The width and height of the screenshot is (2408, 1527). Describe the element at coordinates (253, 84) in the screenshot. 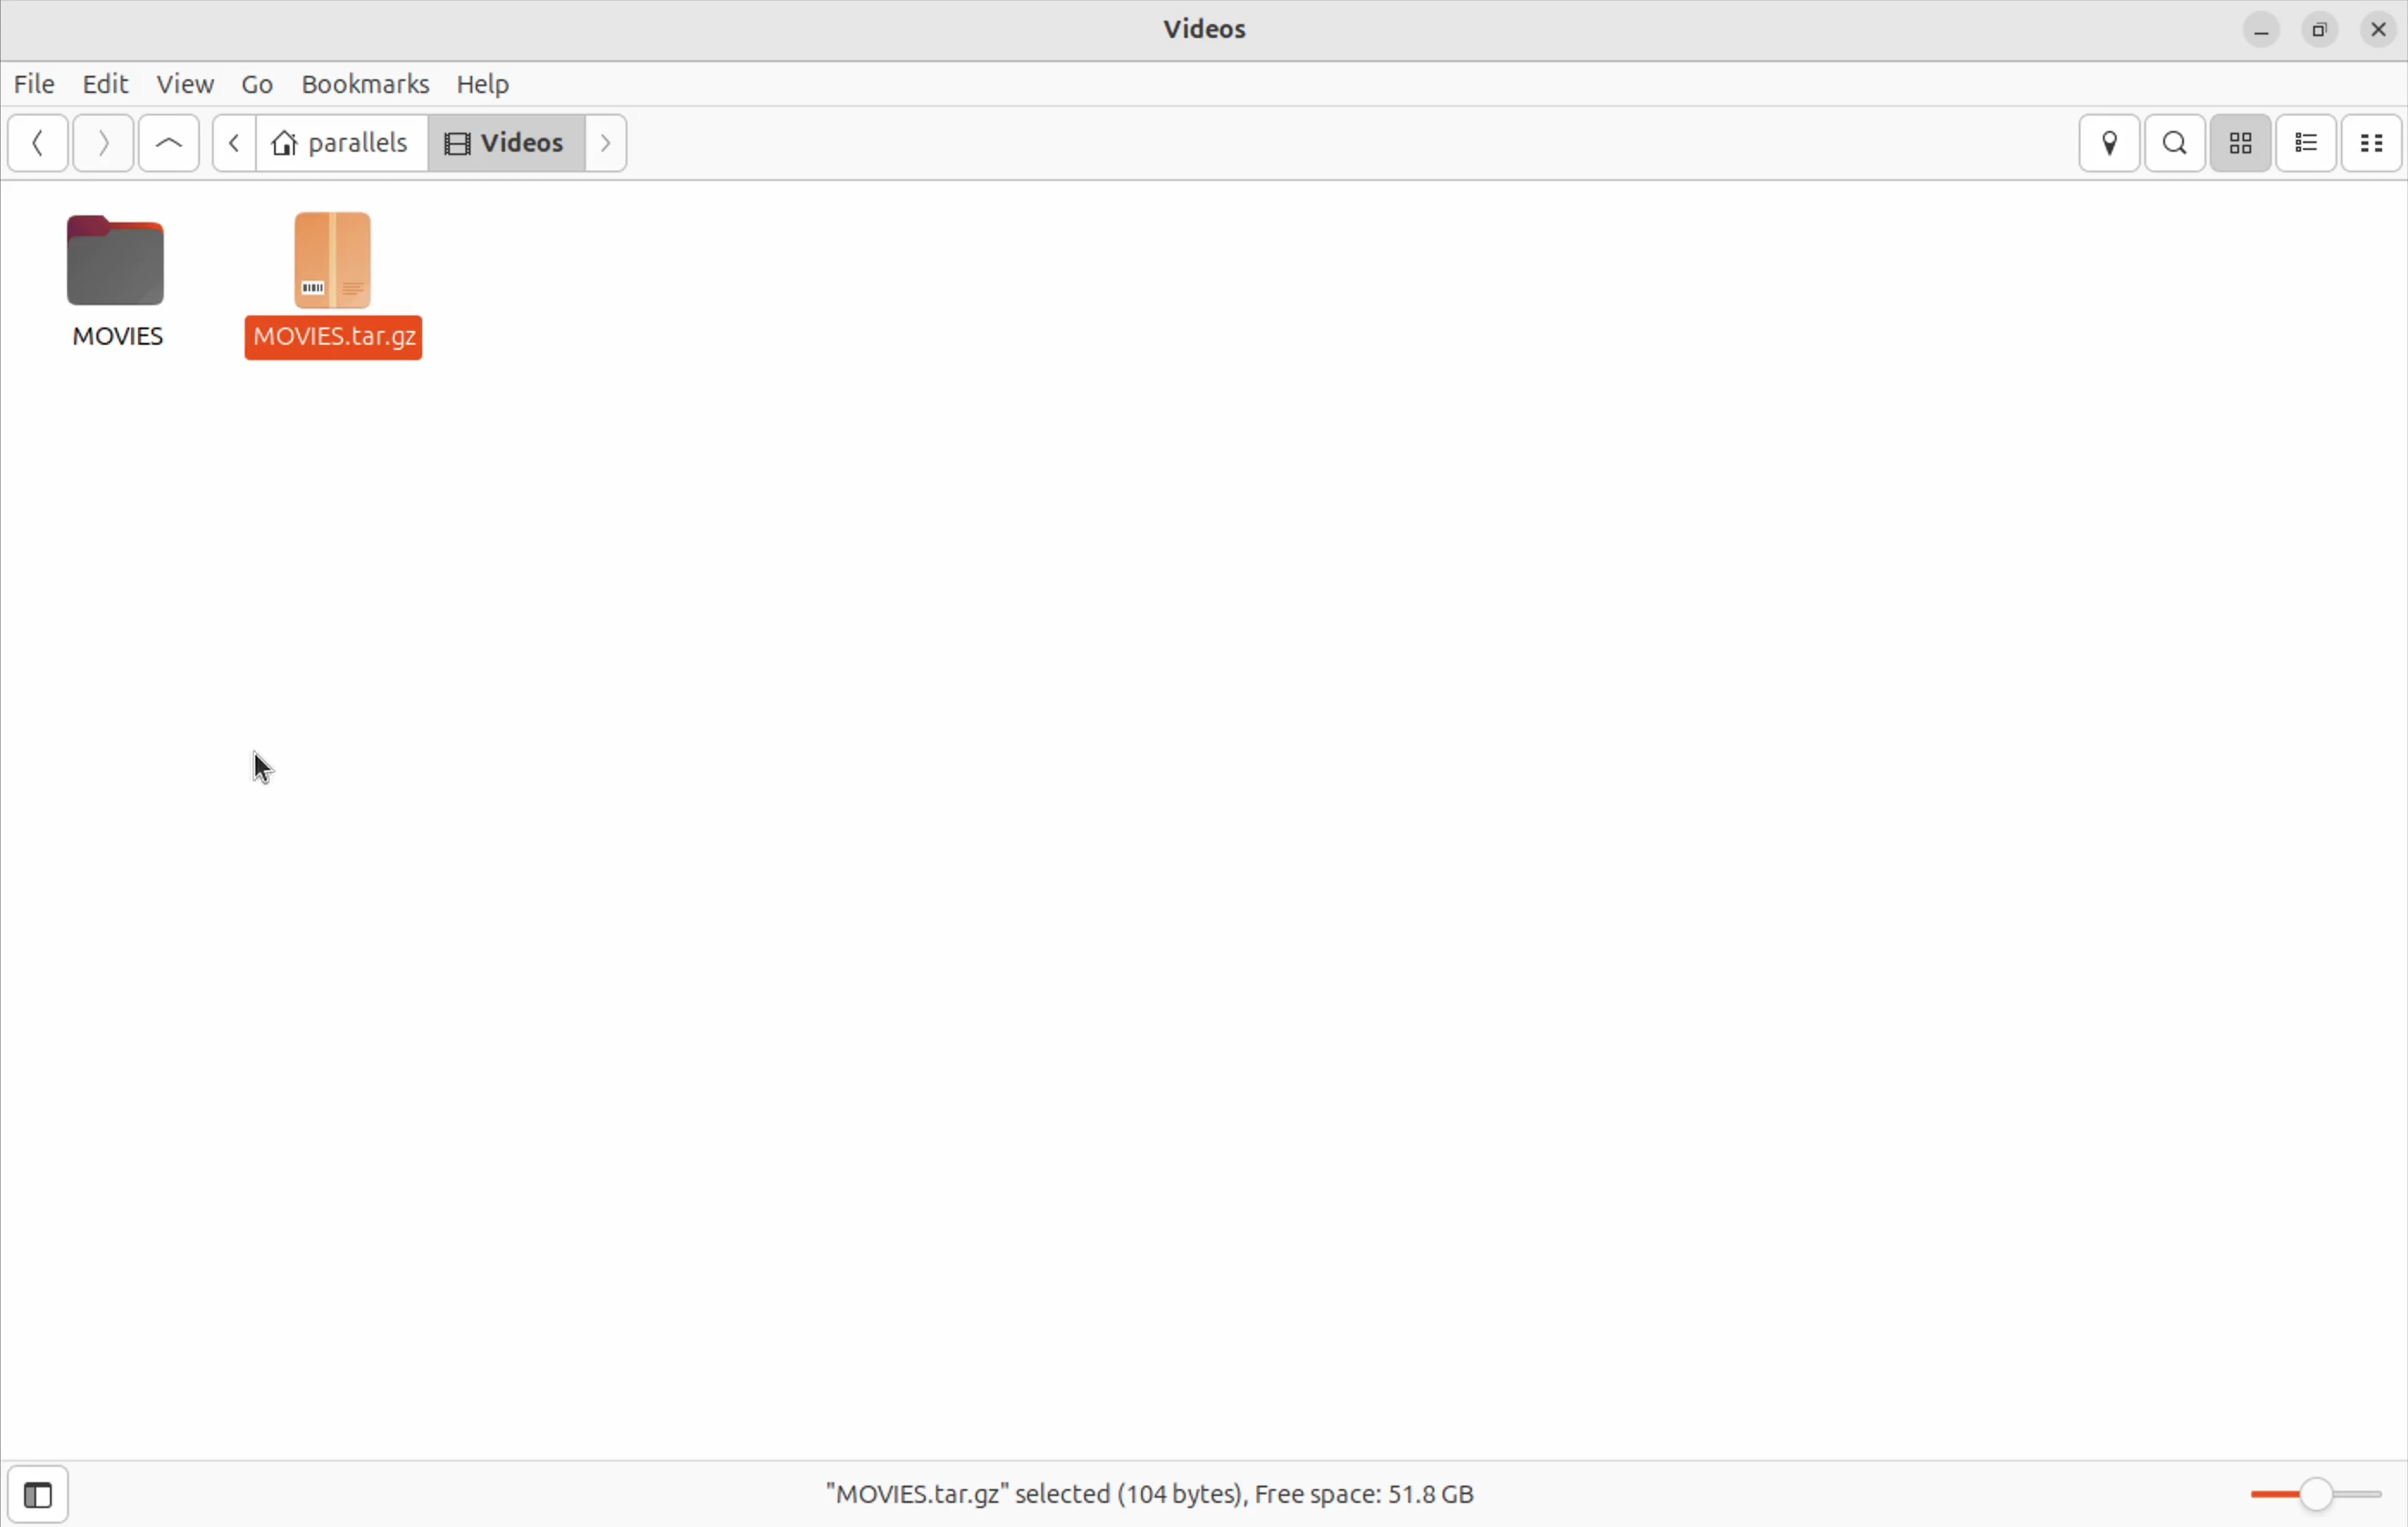

I see `Go` at that location.